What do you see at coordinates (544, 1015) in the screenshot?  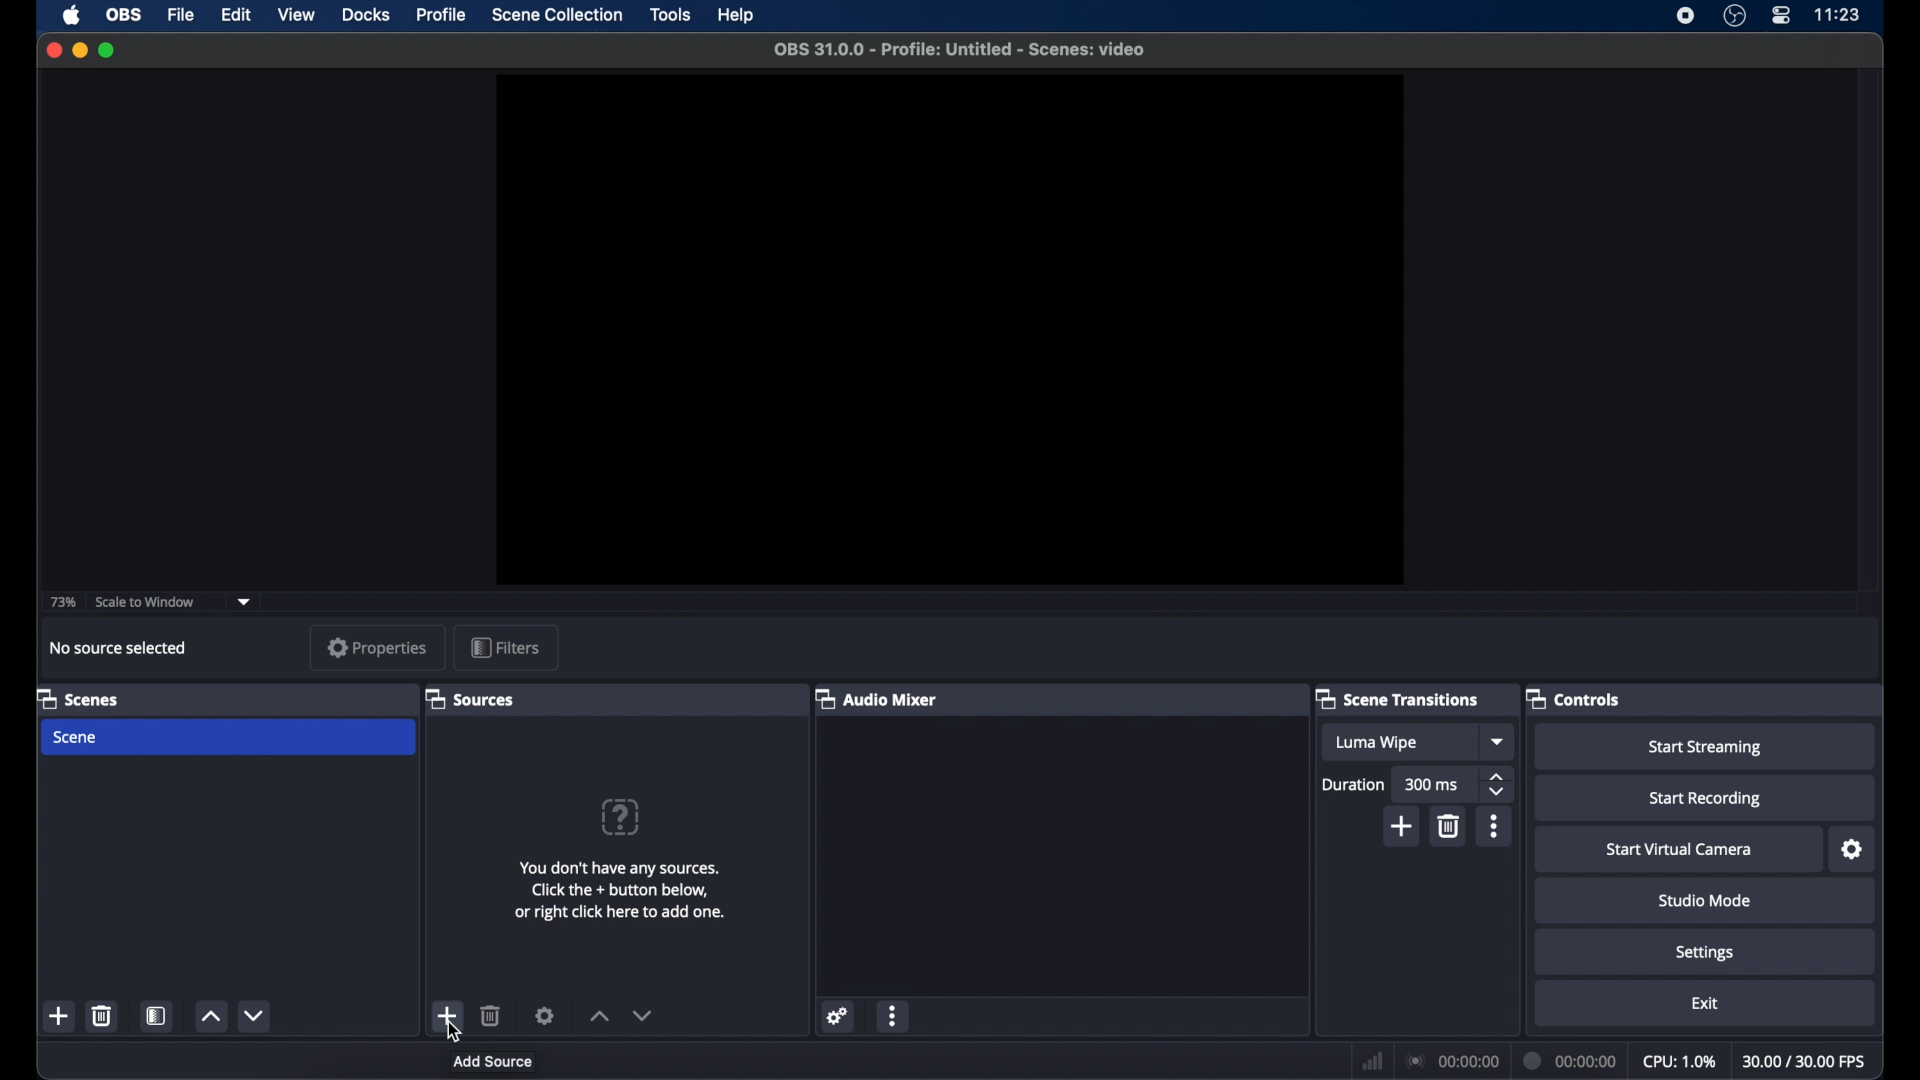 I see `settings` at bounding box center [544, 1015].